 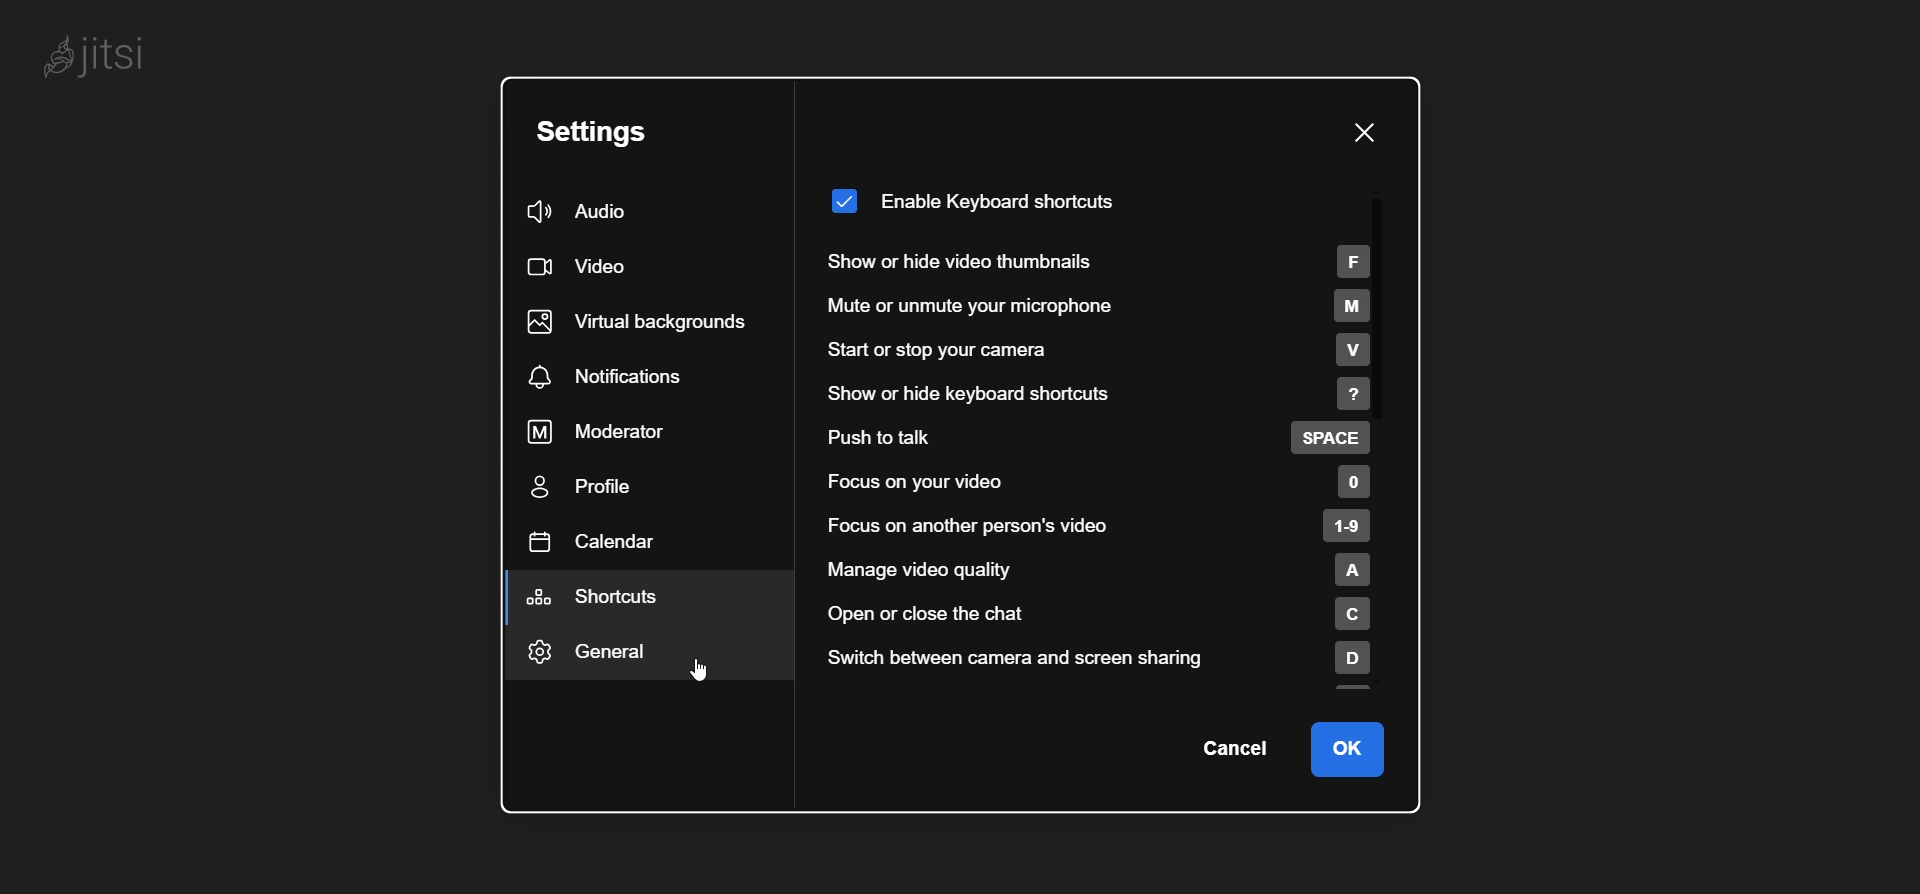 What do you see at coordinates (101, 57) in the screenshot?
I see `jitsi` at bounding box center [101, 57].